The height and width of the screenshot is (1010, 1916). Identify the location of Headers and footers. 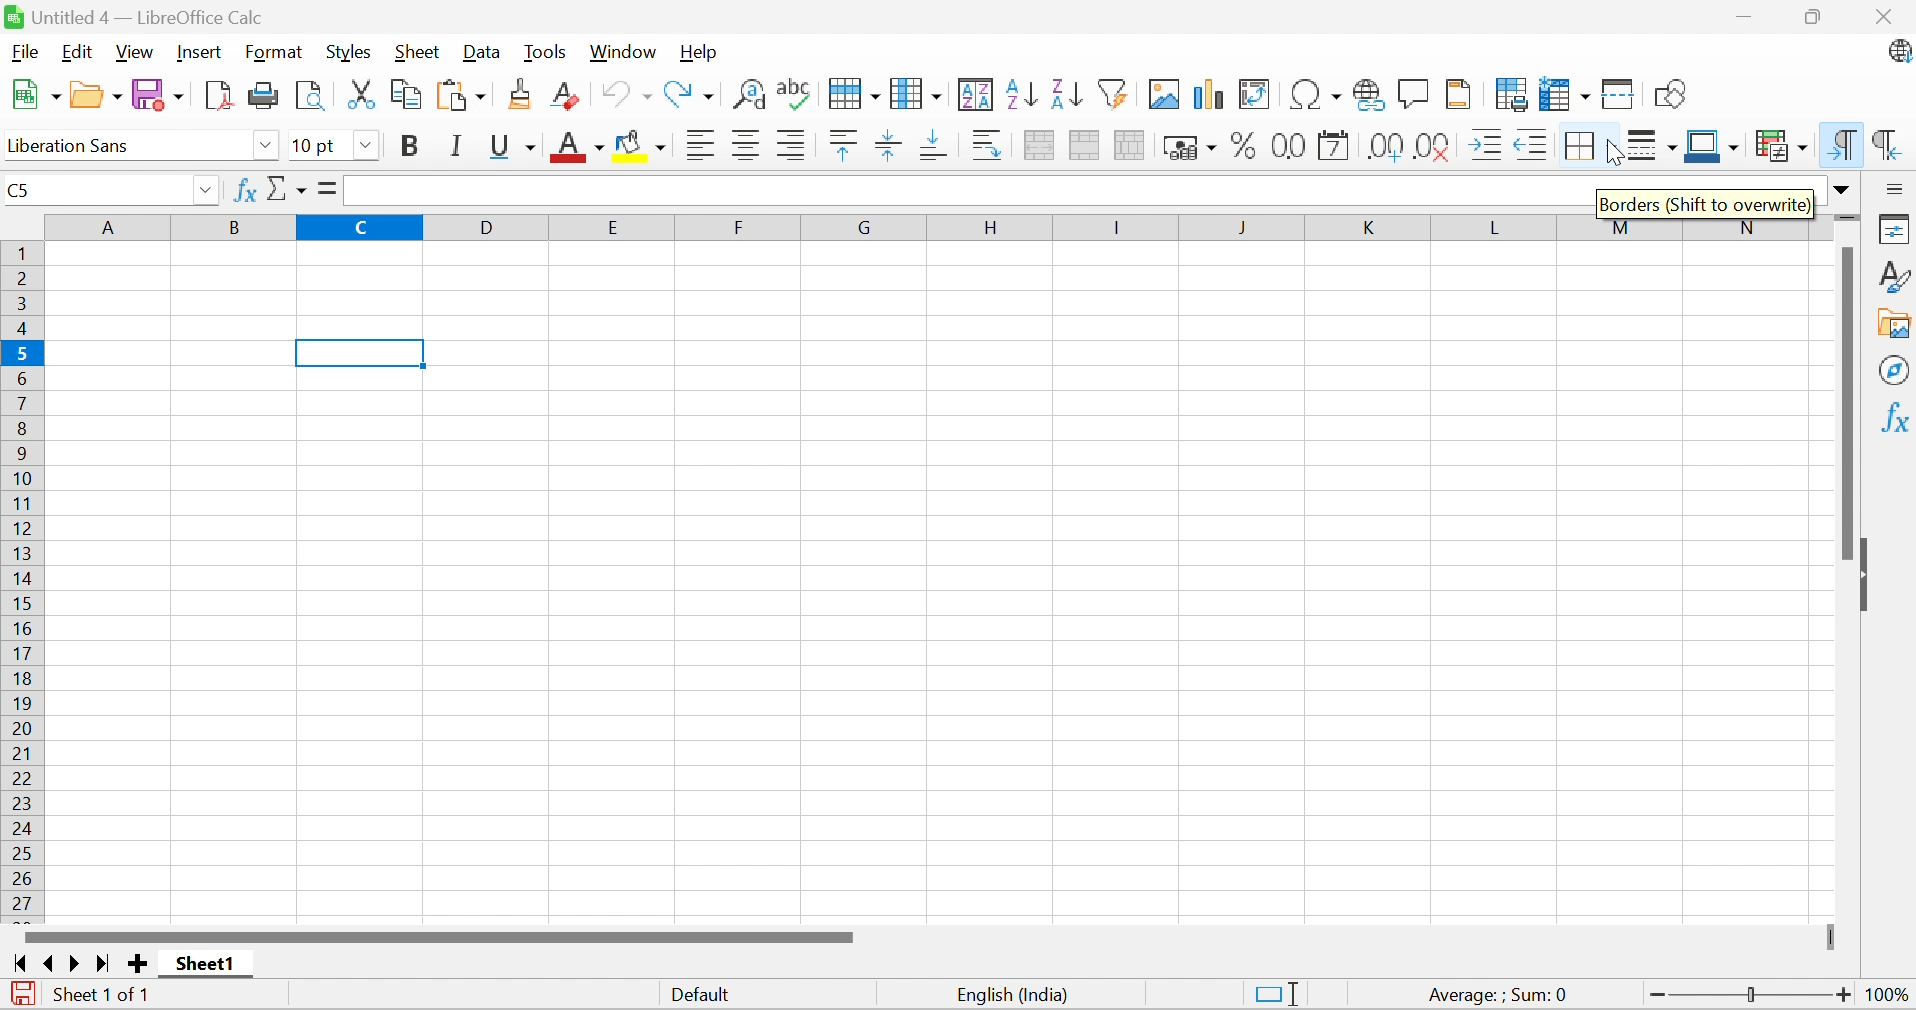
(1458, 92).